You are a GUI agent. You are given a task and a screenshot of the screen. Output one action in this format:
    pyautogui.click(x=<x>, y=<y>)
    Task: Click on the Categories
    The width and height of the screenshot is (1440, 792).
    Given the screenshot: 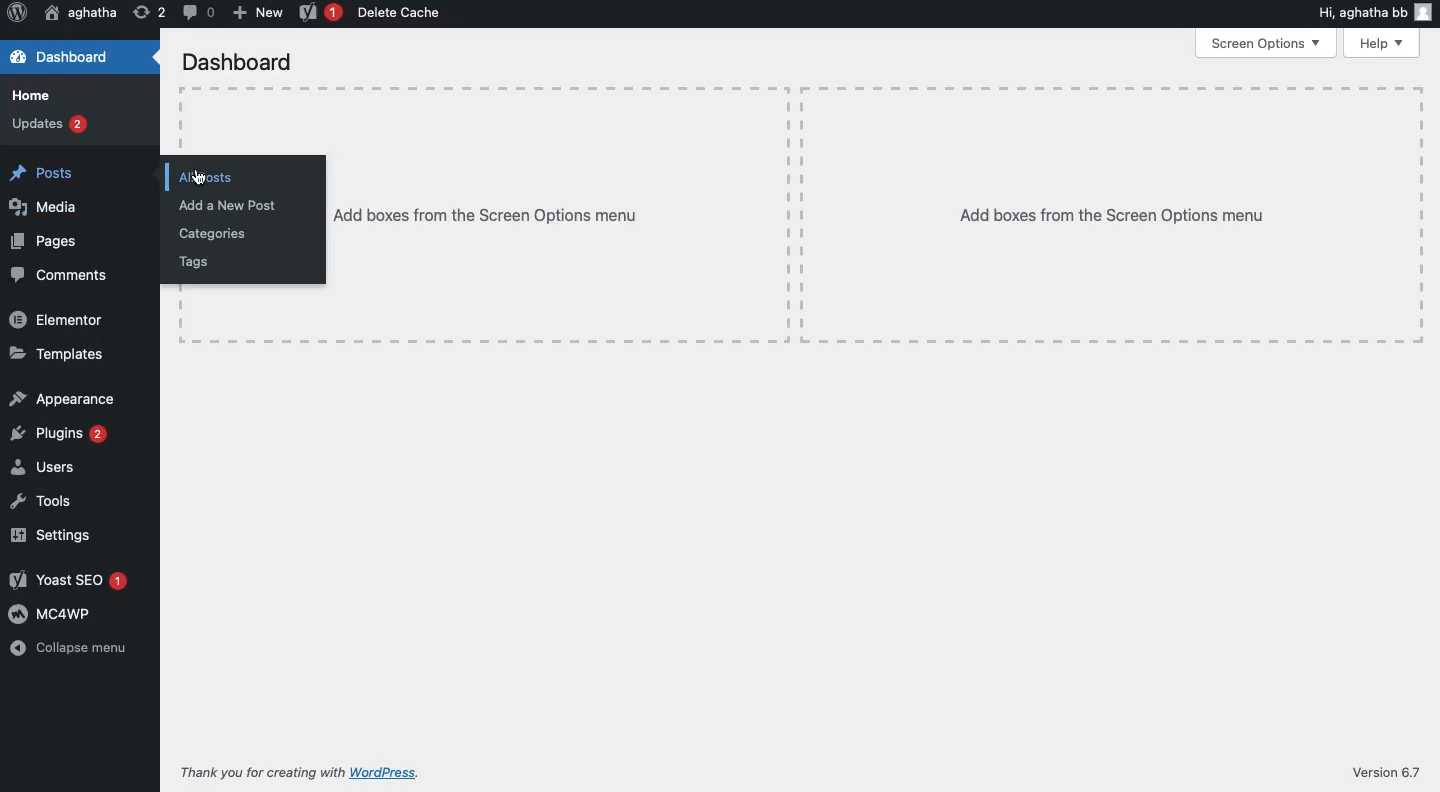 What is the action you would take?
    pyautogui.click(x=213, y=233)
    